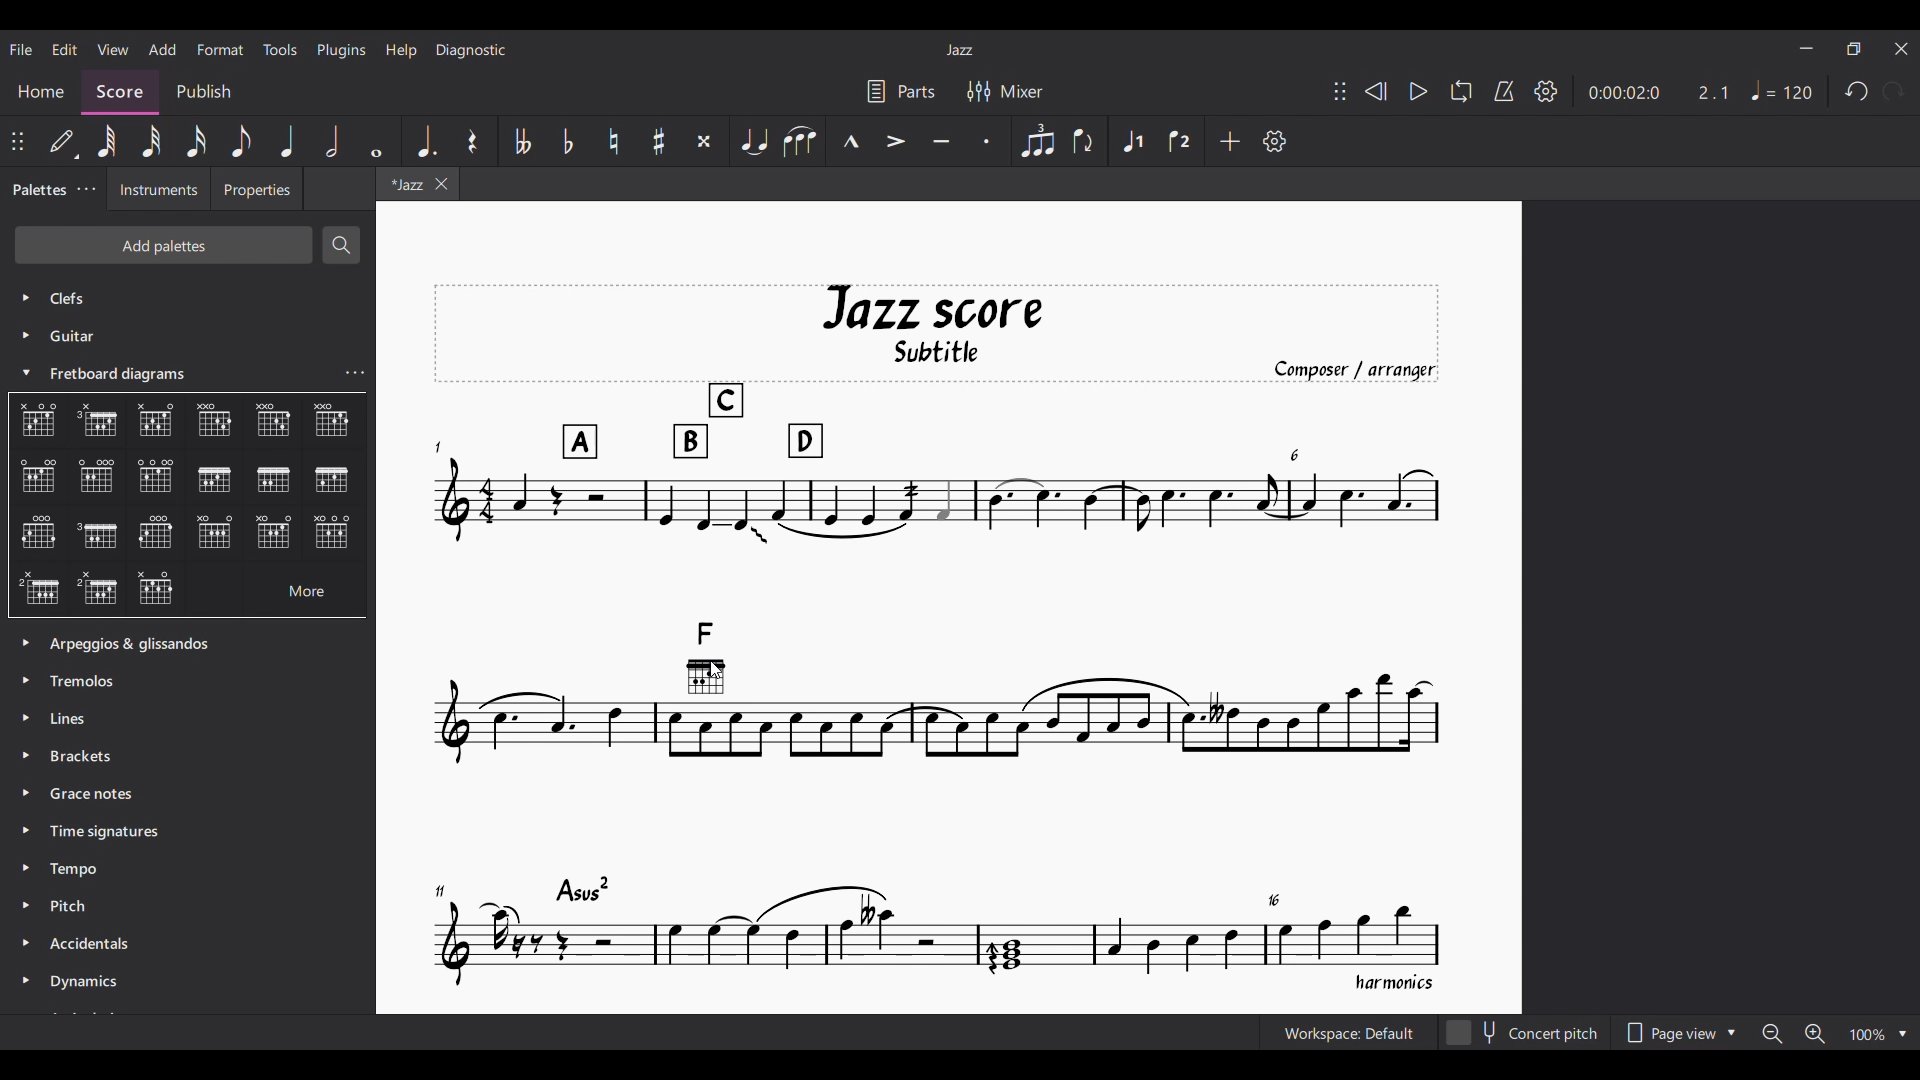 This screenshot has width=1920, height=1080. Describe the element at coordinates (380, 142) in the screenshot. I see `Whole note` at that location.